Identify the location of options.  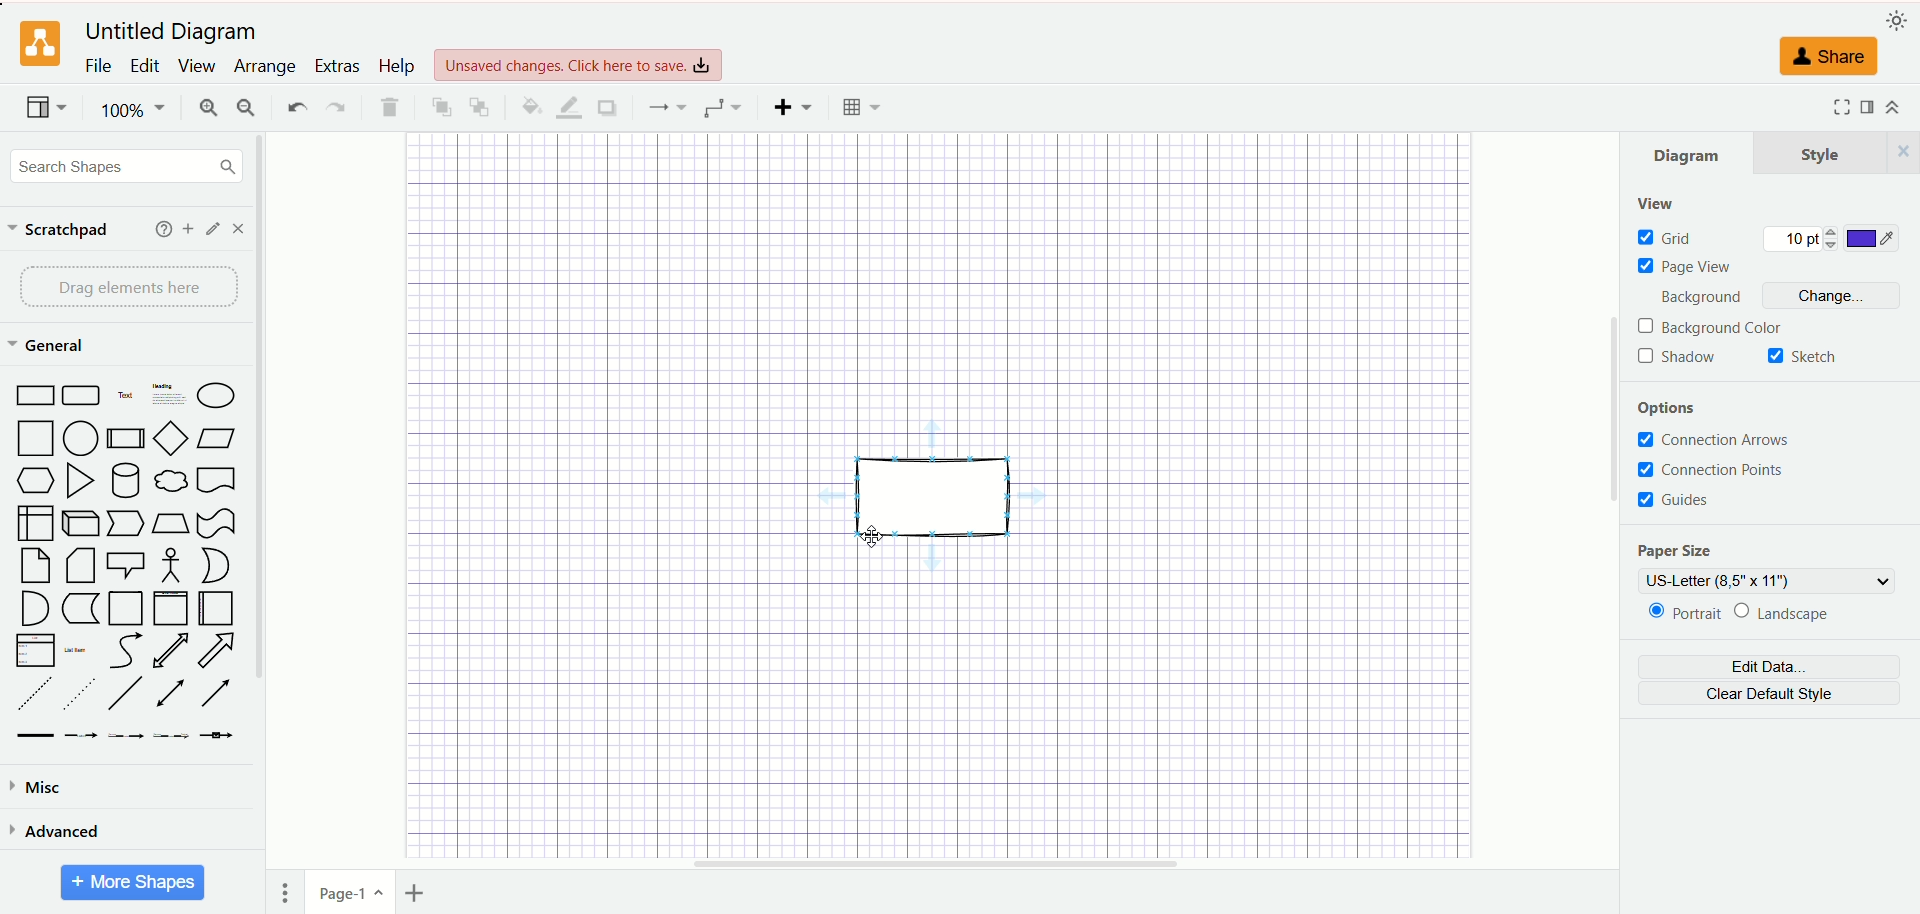
(1669, 406).